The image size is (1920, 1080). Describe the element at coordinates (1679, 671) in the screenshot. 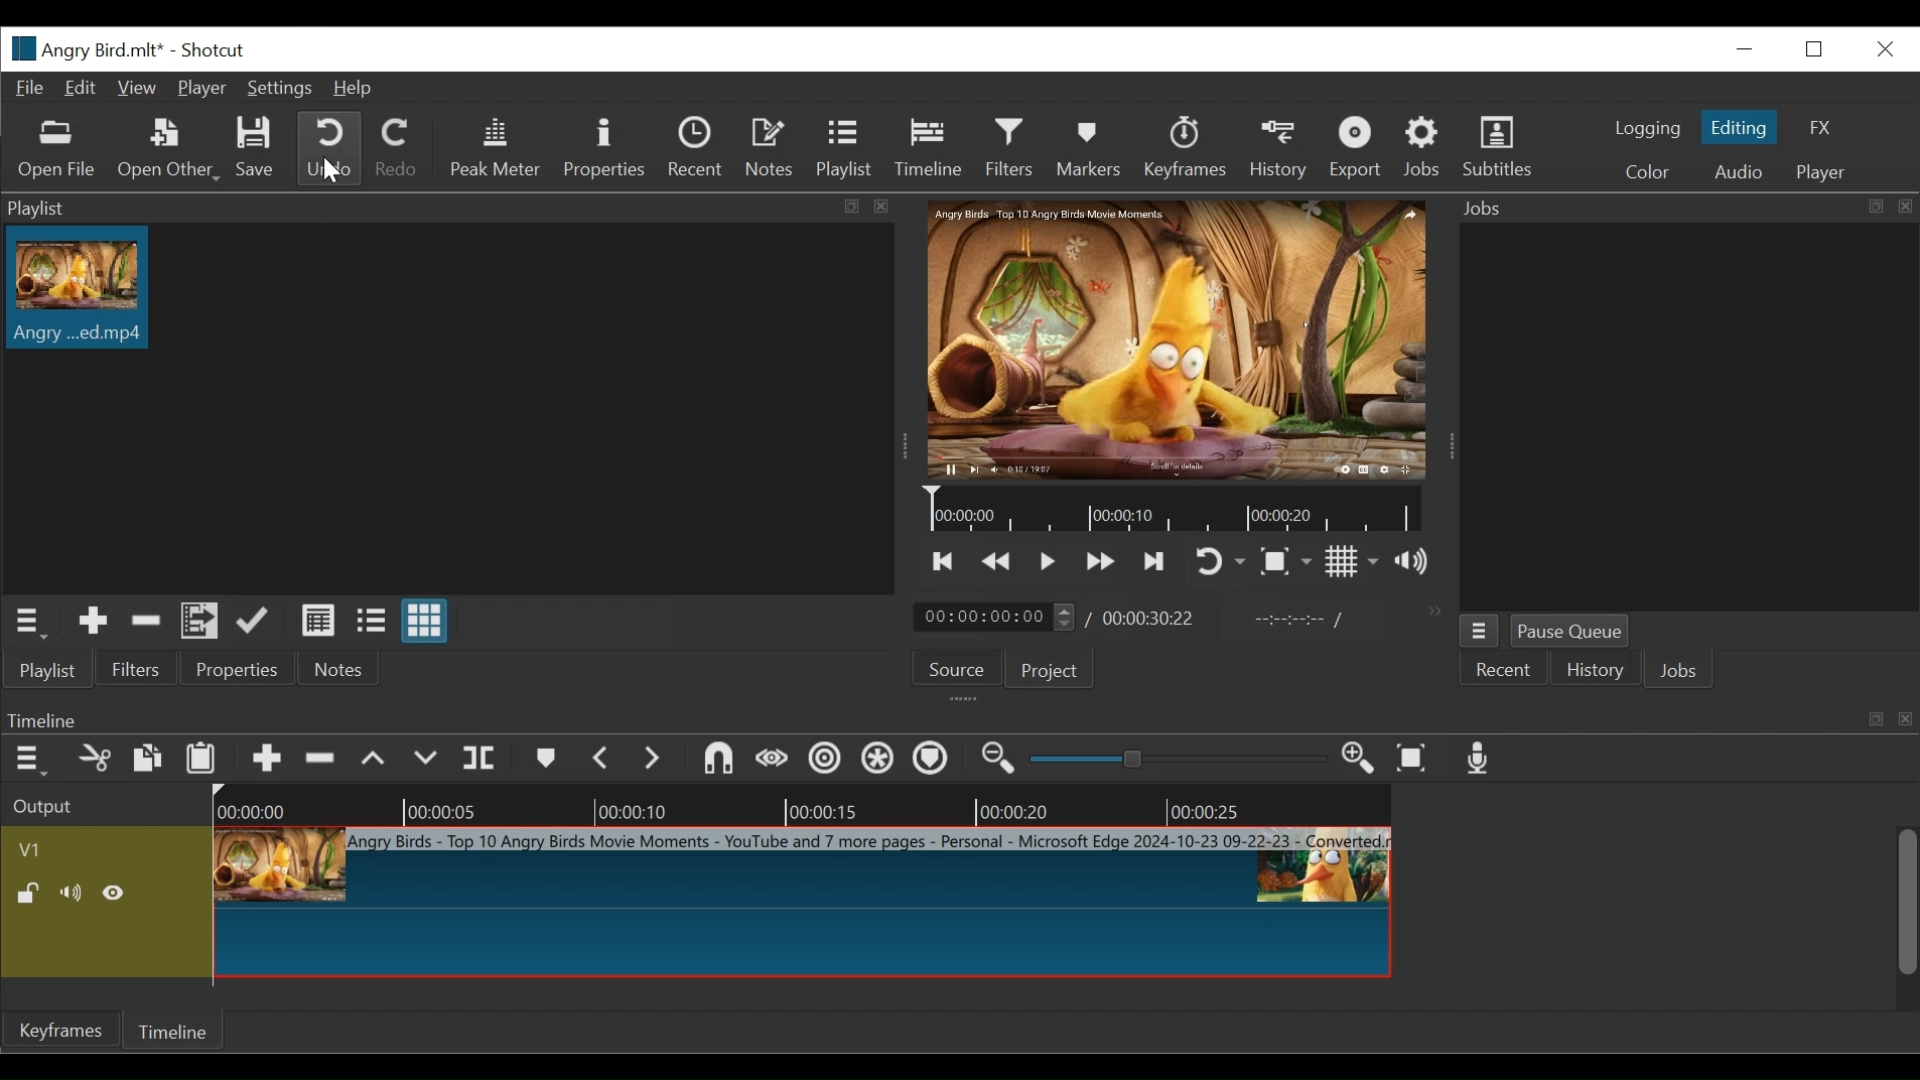

I see `Jobs` at that location.